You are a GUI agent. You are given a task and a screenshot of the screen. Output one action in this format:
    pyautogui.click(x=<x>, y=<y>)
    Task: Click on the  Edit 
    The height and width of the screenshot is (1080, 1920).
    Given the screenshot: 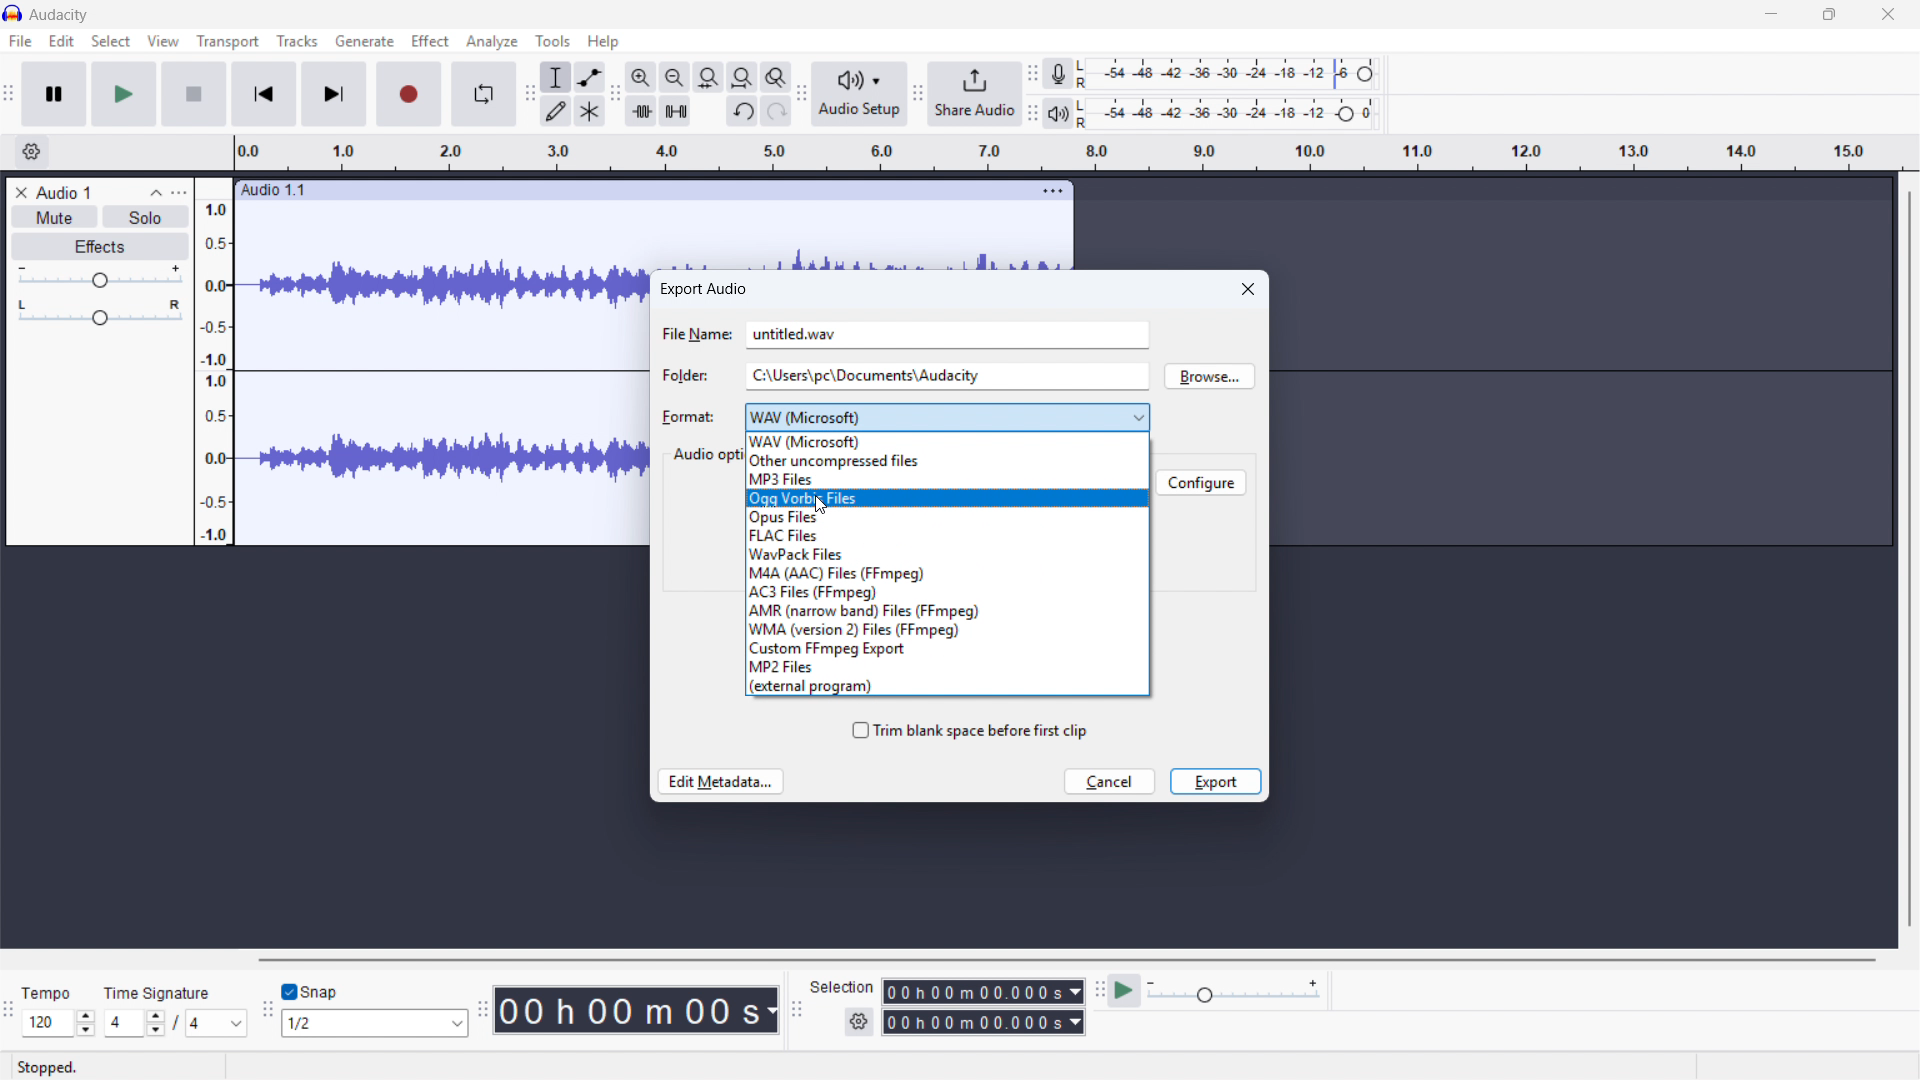 What is the action you would take?
    pyautogui.click(x=61, y=42)
    